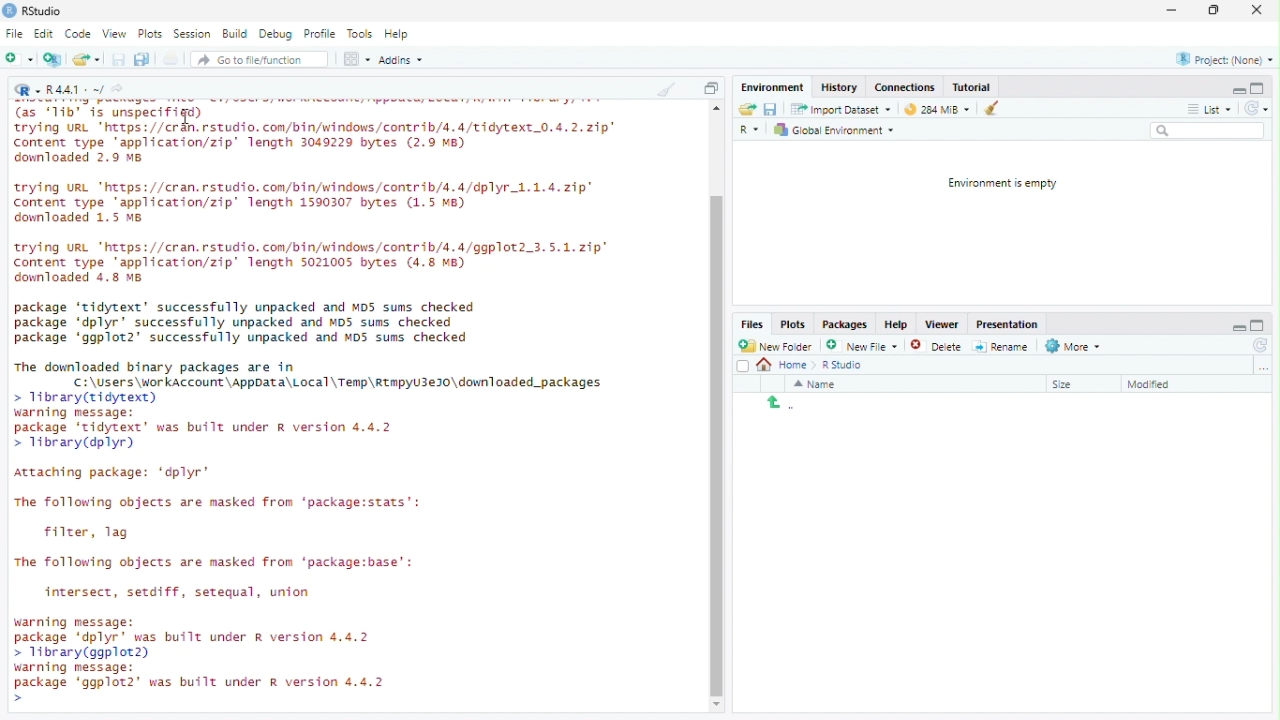 This screenshot has height=720, width=1280. What do you see at coordinates (121, 91) in the screenshot?
I see `Go` at bounding box center [121, 91].